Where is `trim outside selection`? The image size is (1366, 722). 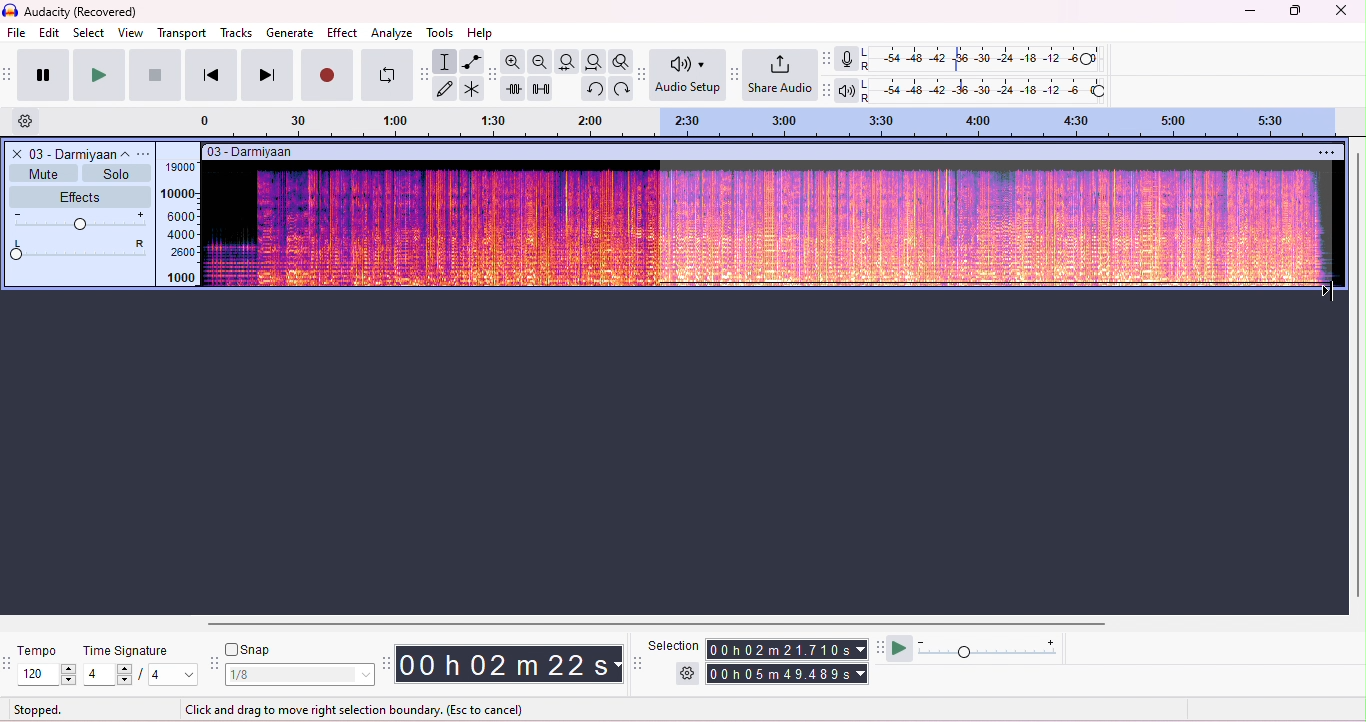
trim outside selection is located at coordinates (514, 89).